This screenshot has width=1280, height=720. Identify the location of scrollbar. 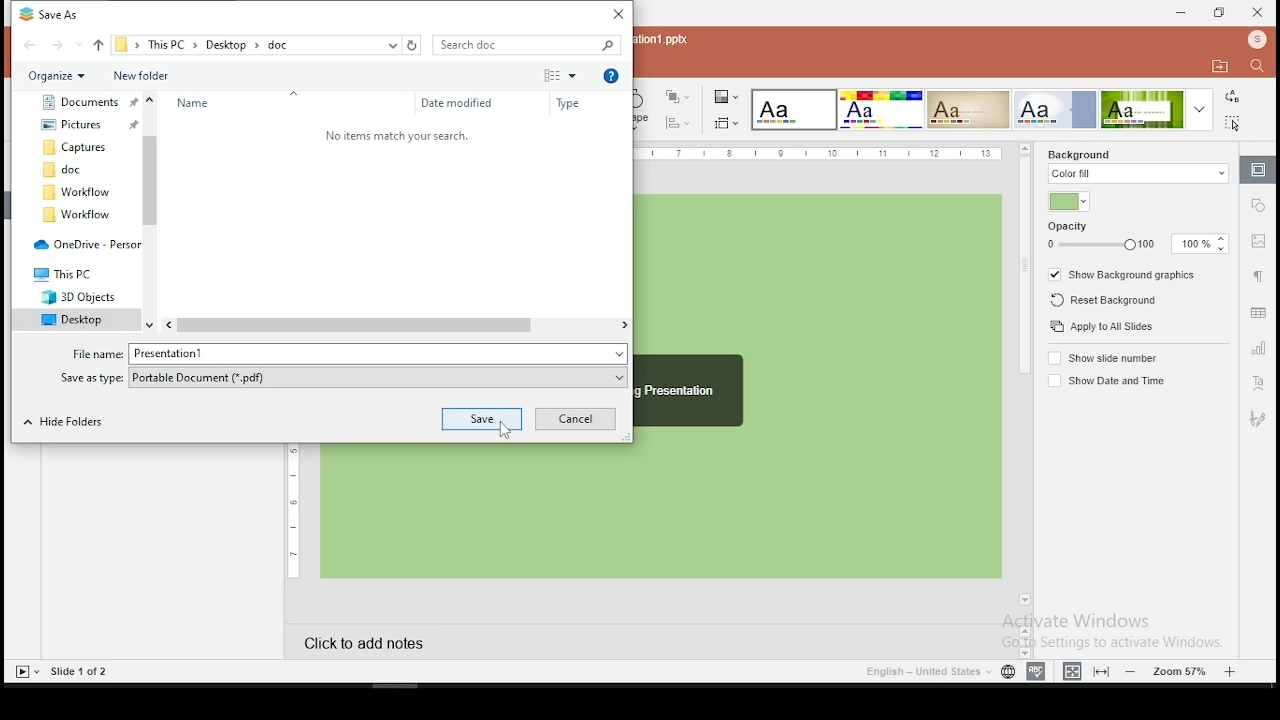
(1027, 639).